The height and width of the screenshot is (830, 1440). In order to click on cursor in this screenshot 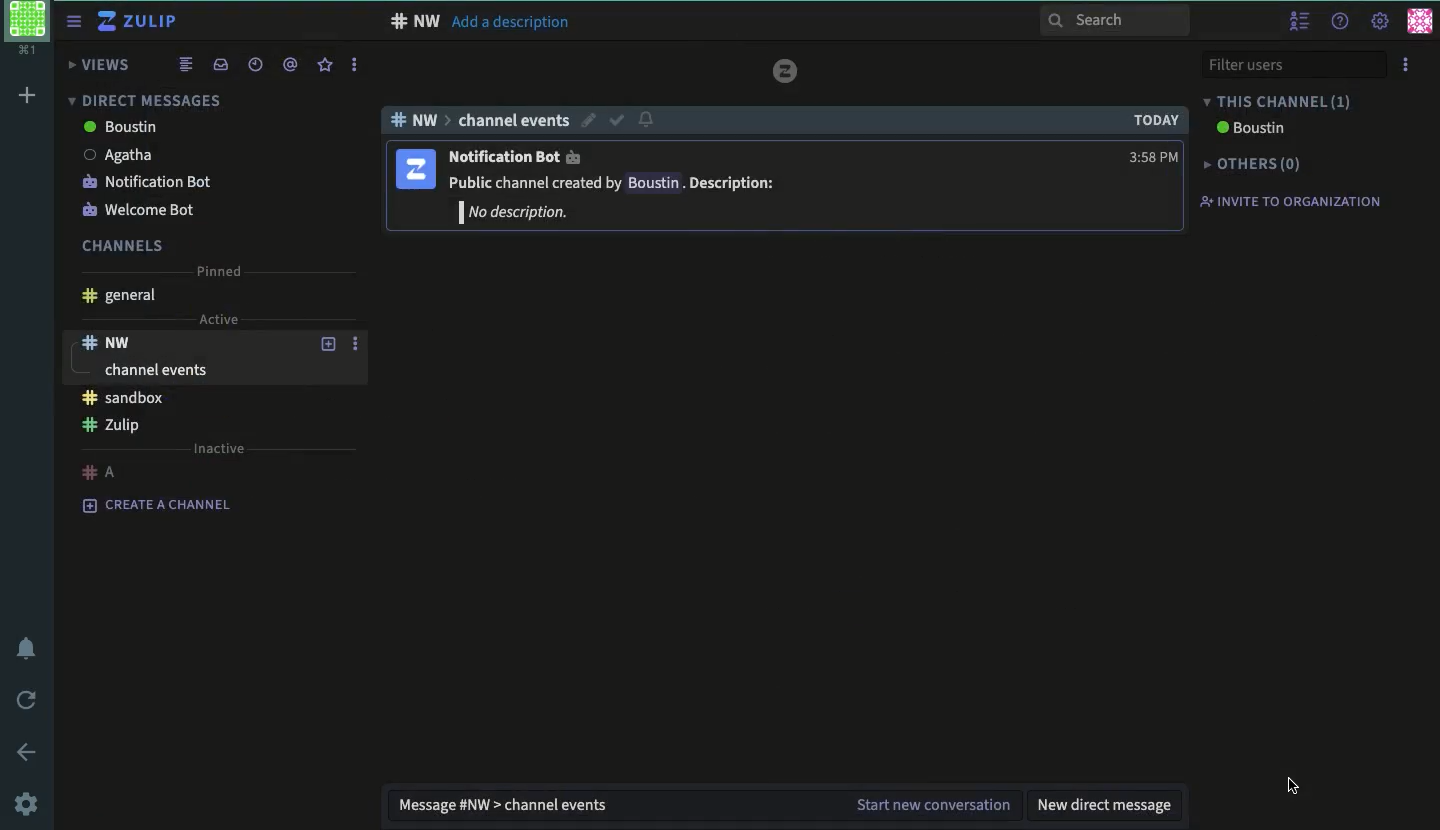, I will do `click(1297, 785)`.